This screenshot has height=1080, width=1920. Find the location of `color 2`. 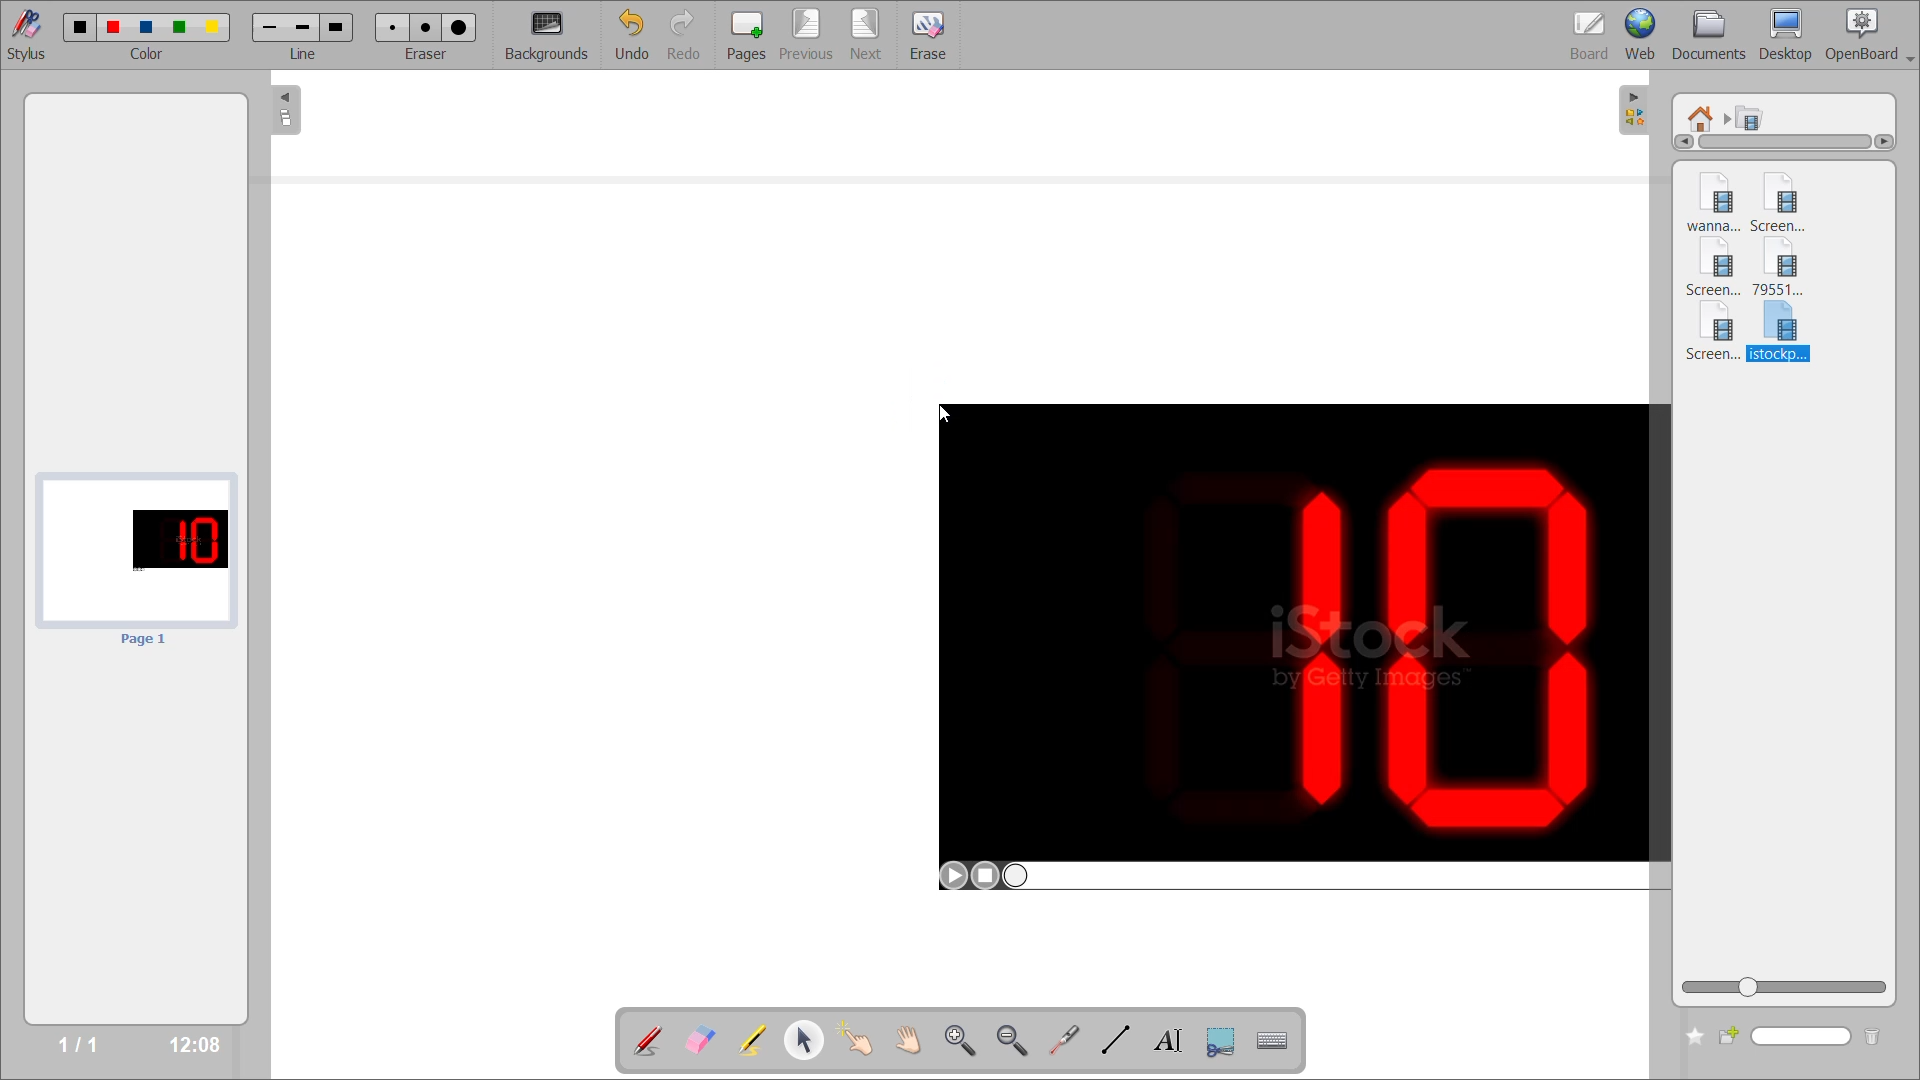

color 2 is located at coordinates (114, 27).